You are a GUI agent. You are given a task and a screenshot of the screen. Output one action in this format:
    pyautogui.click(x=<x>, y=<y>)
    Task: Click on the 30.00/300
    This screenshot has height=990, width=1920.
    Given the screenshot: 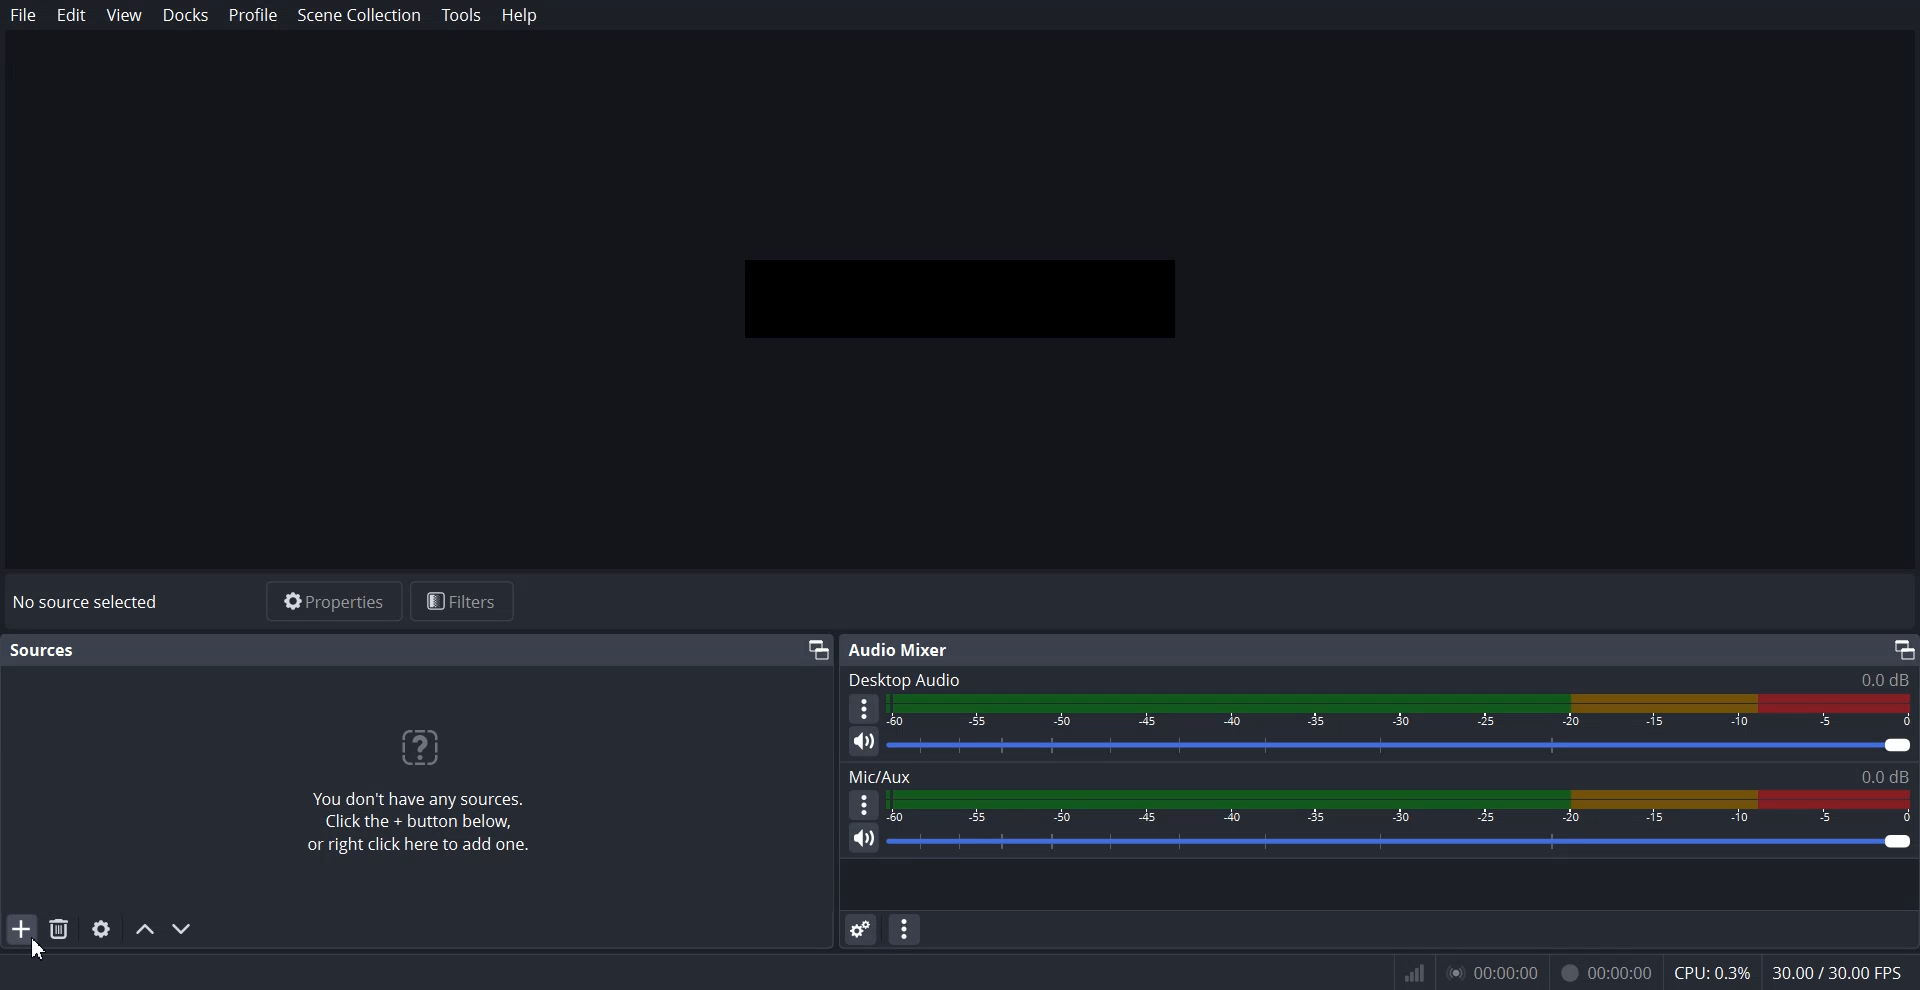 What is the action you would take?
    pyautogui.click(x=1844, y=974)
    